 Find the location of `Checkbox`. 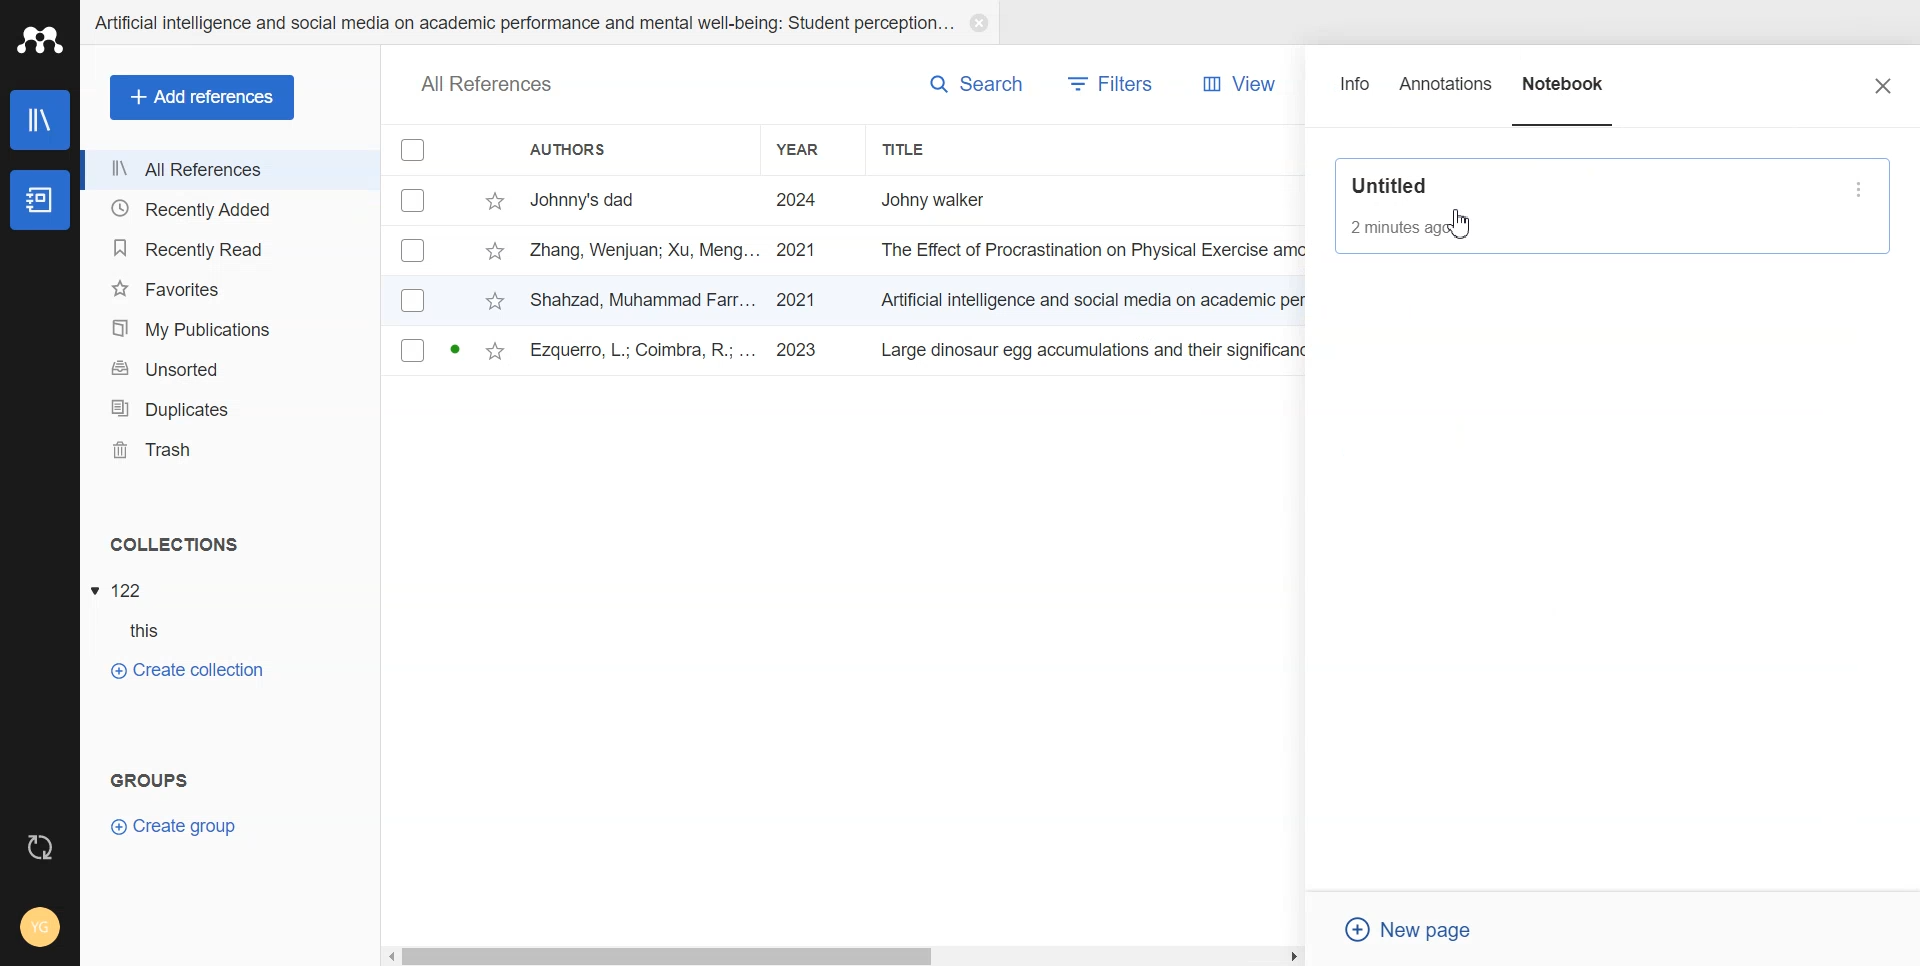

Checkbox is located at coordinates (414, 250).